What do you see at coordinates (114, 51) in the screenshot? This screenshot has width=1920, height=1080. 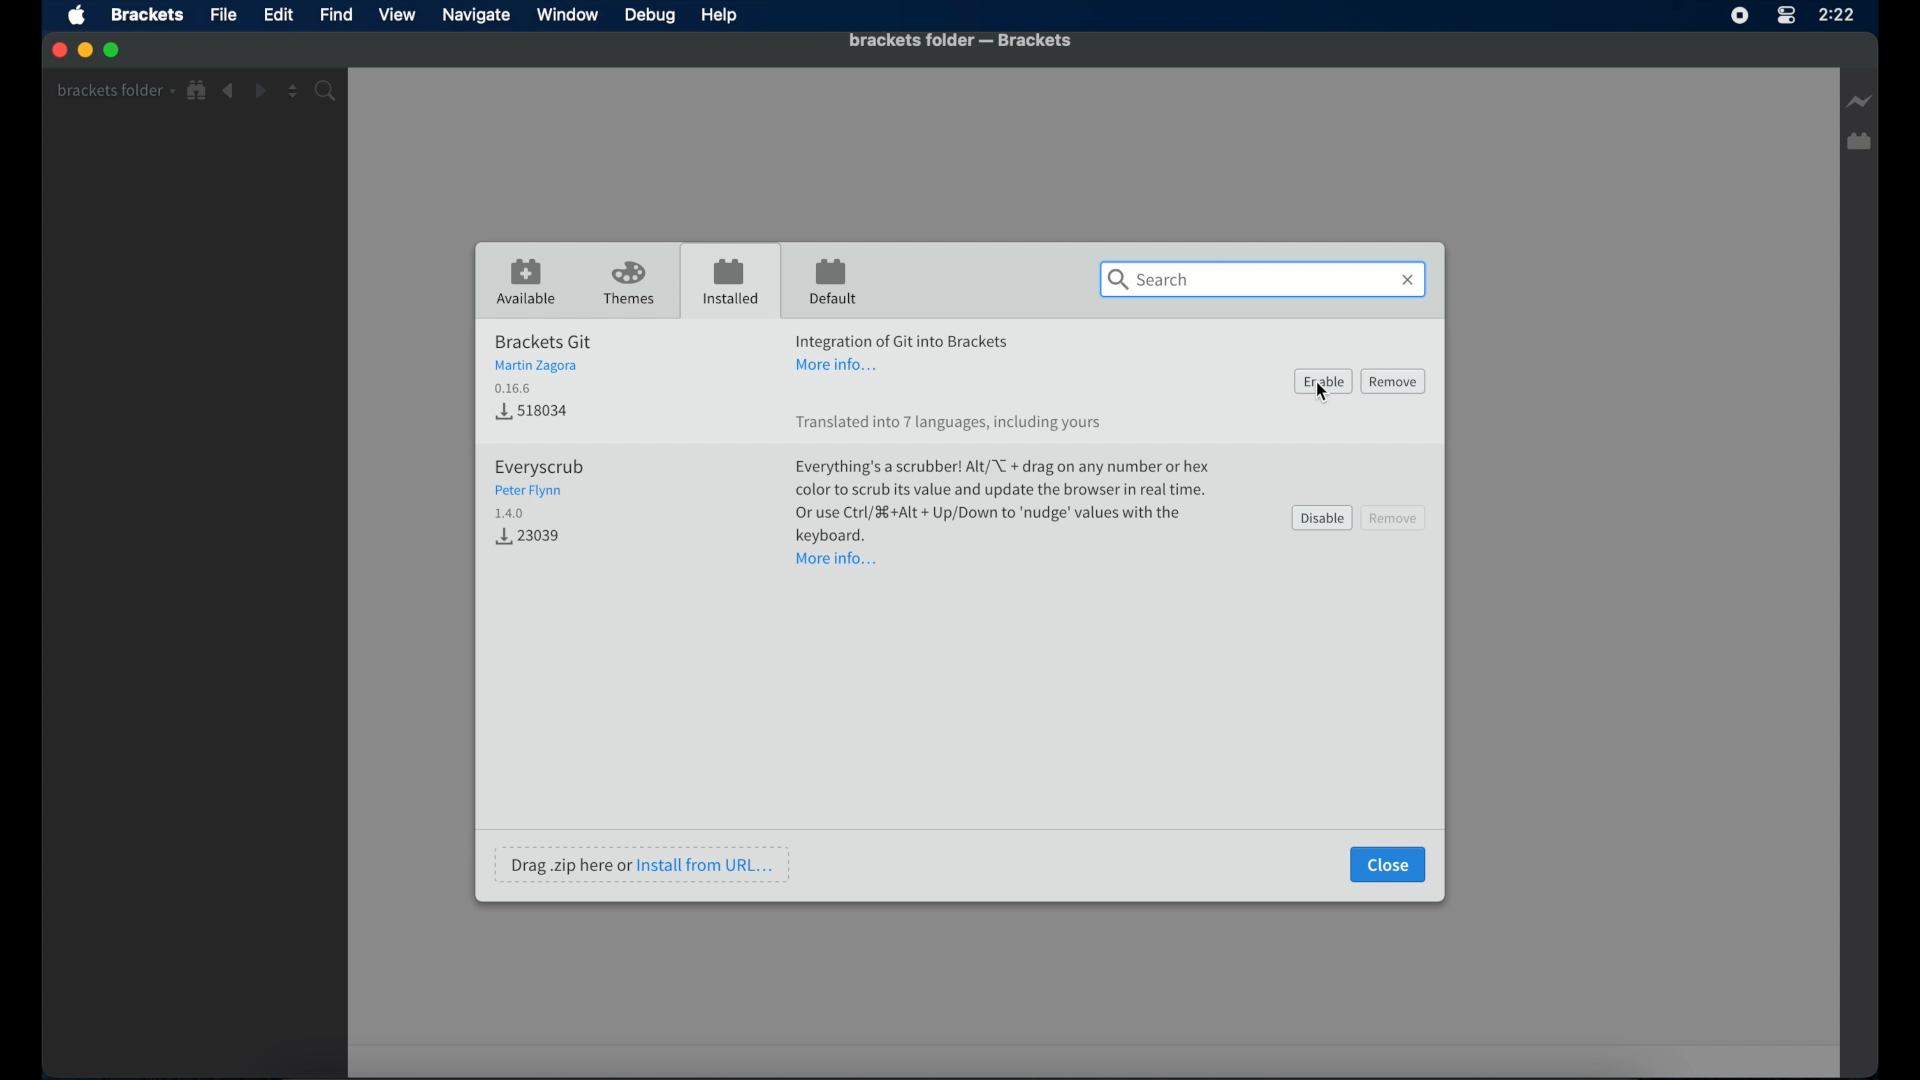 I see `maximize` at bounding box center [114, 51].